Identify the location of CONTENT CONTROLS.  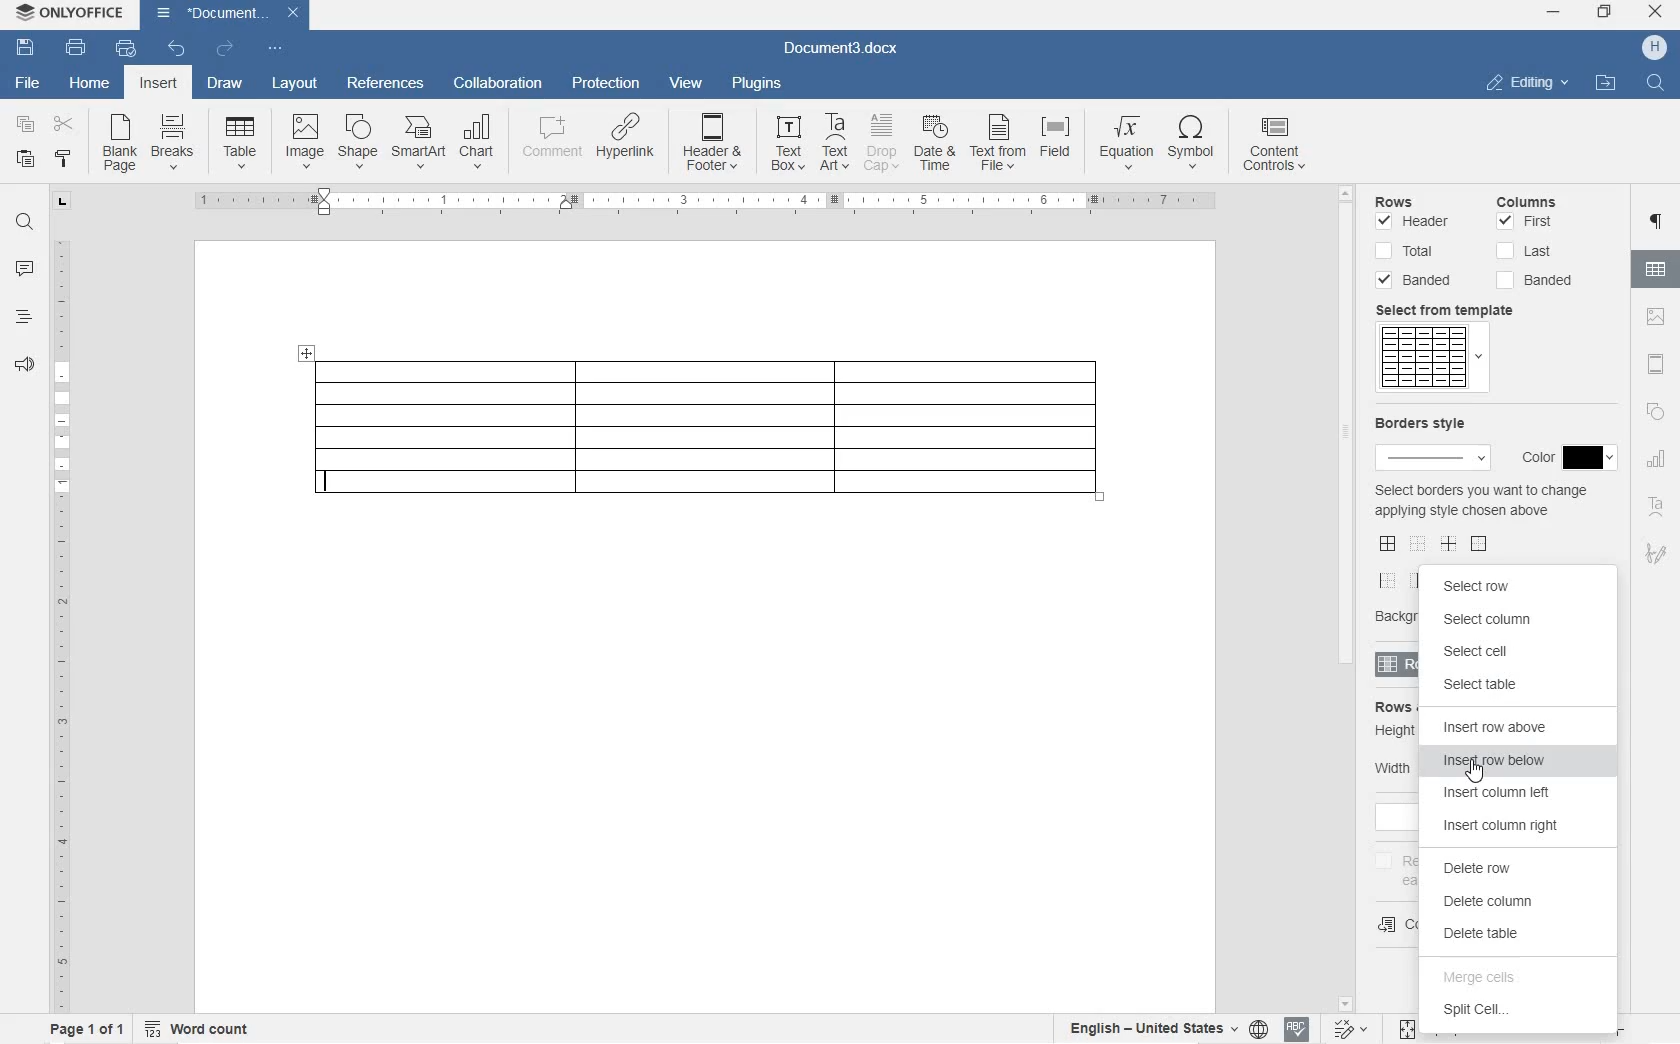
(1285, 147).